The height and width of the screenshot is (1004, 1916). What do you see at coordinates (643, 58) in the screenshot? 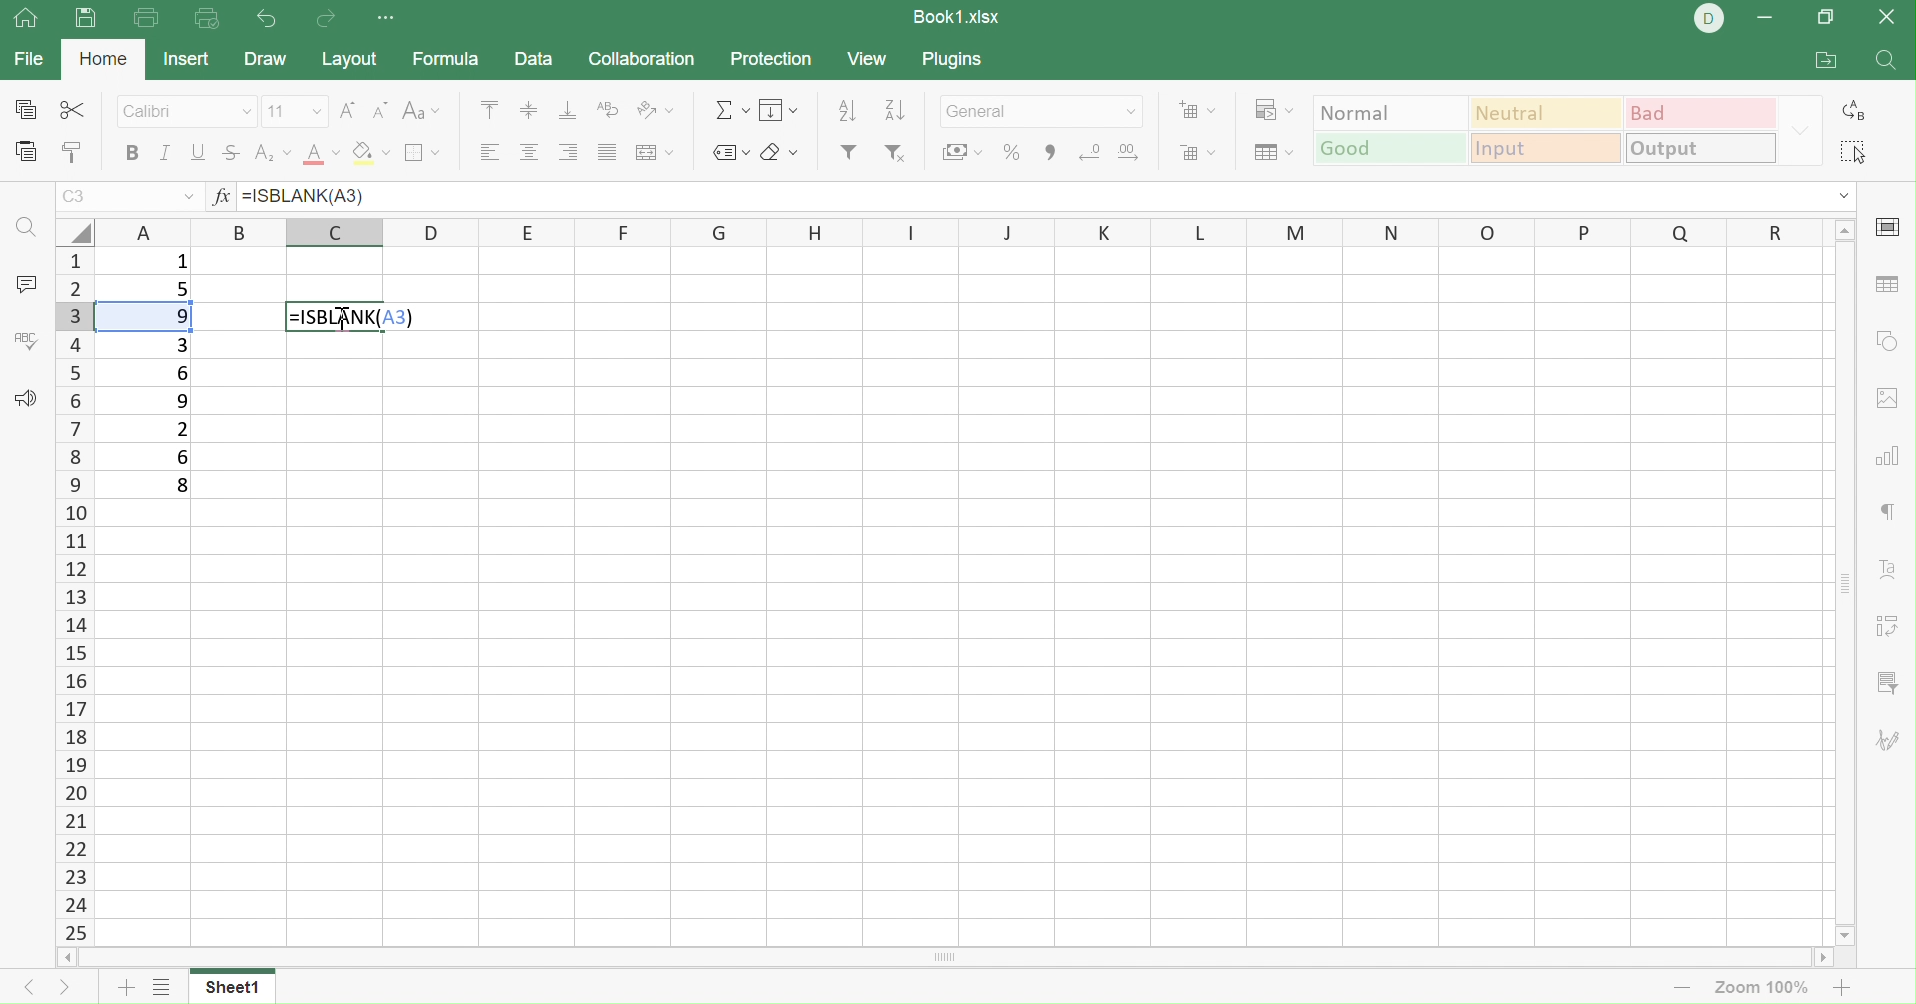
I see `Collaboration` at bounding box center [643, 58].